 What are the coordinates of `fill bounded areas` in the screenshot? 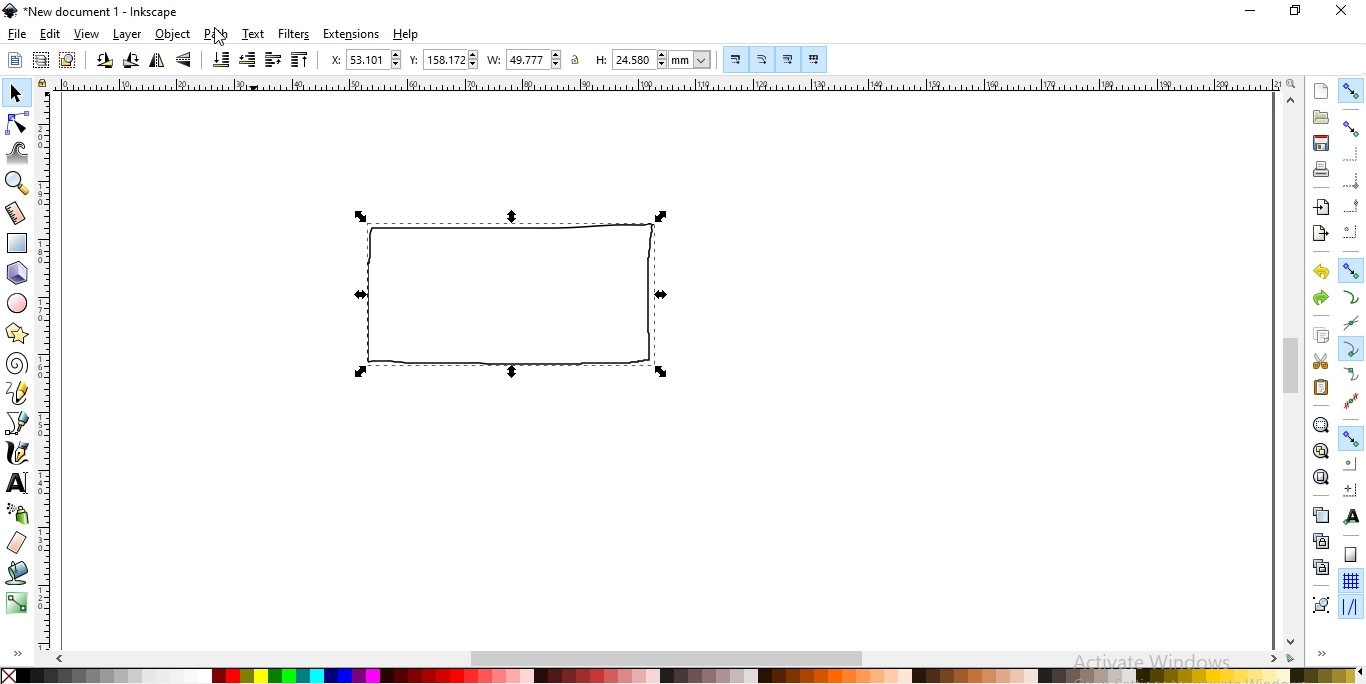 It's located at (21, 572).